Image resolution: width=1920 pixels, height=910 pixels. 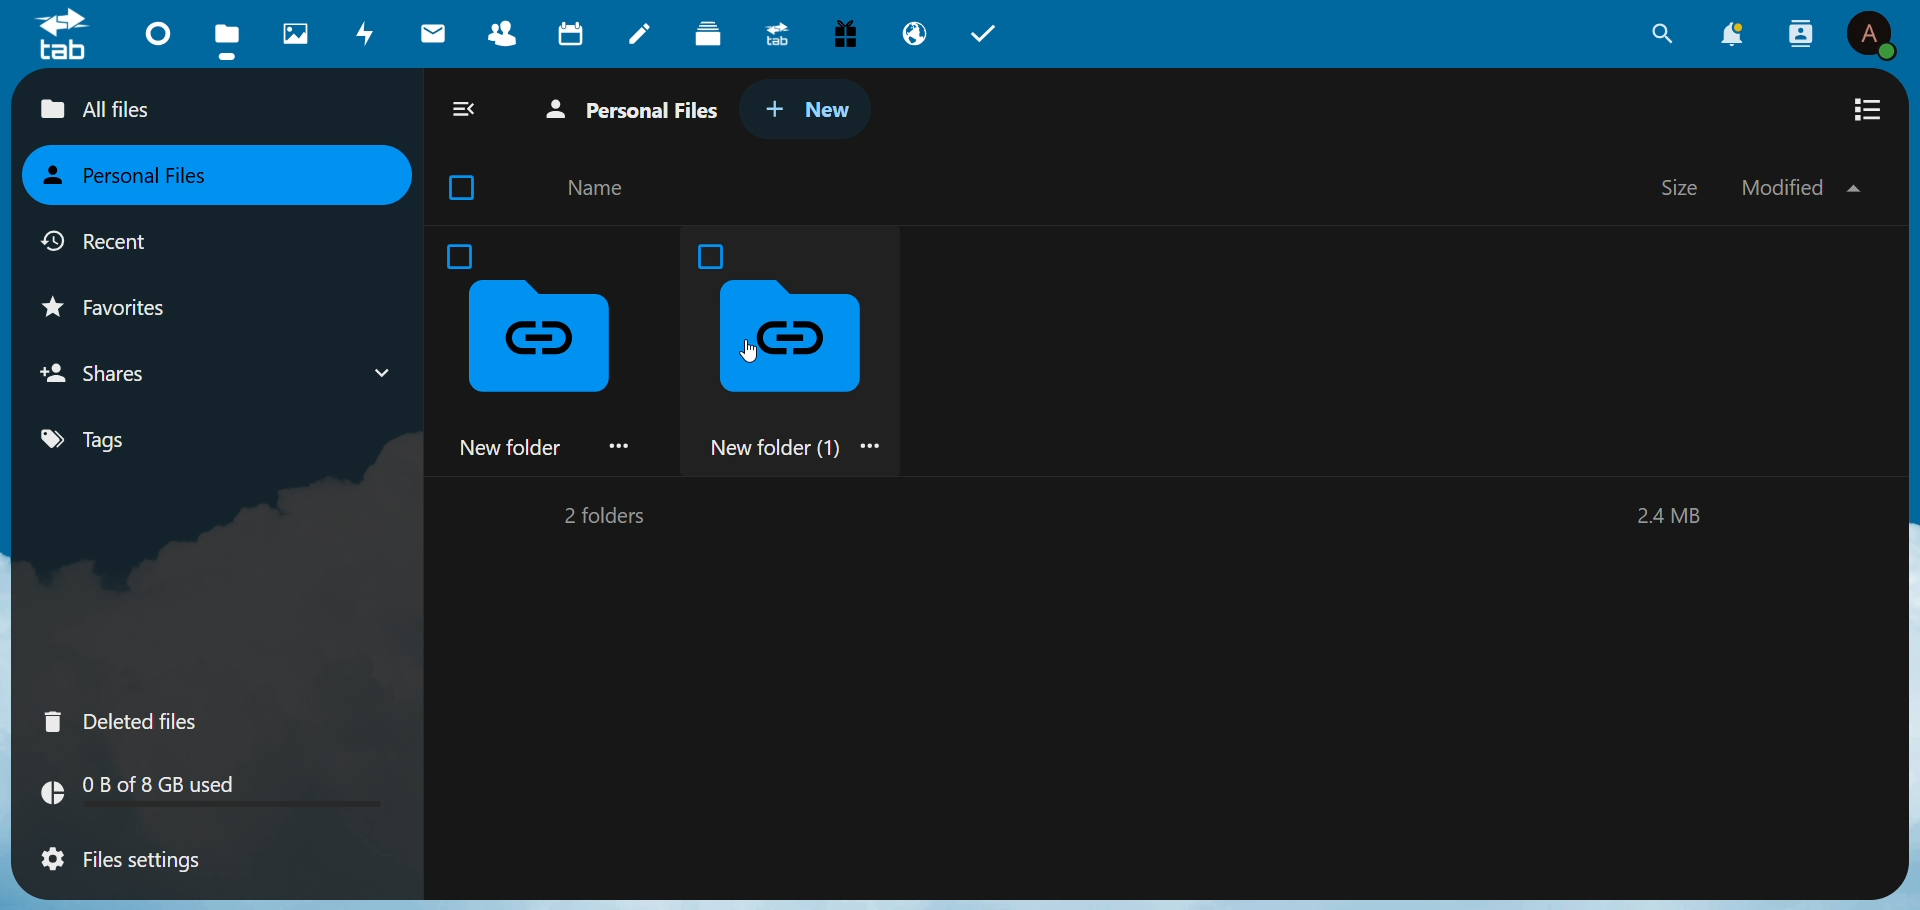 What do you see at coordinates (750, 351) in the screenshot?
I see `cursor` at bounding box center [750, 351].